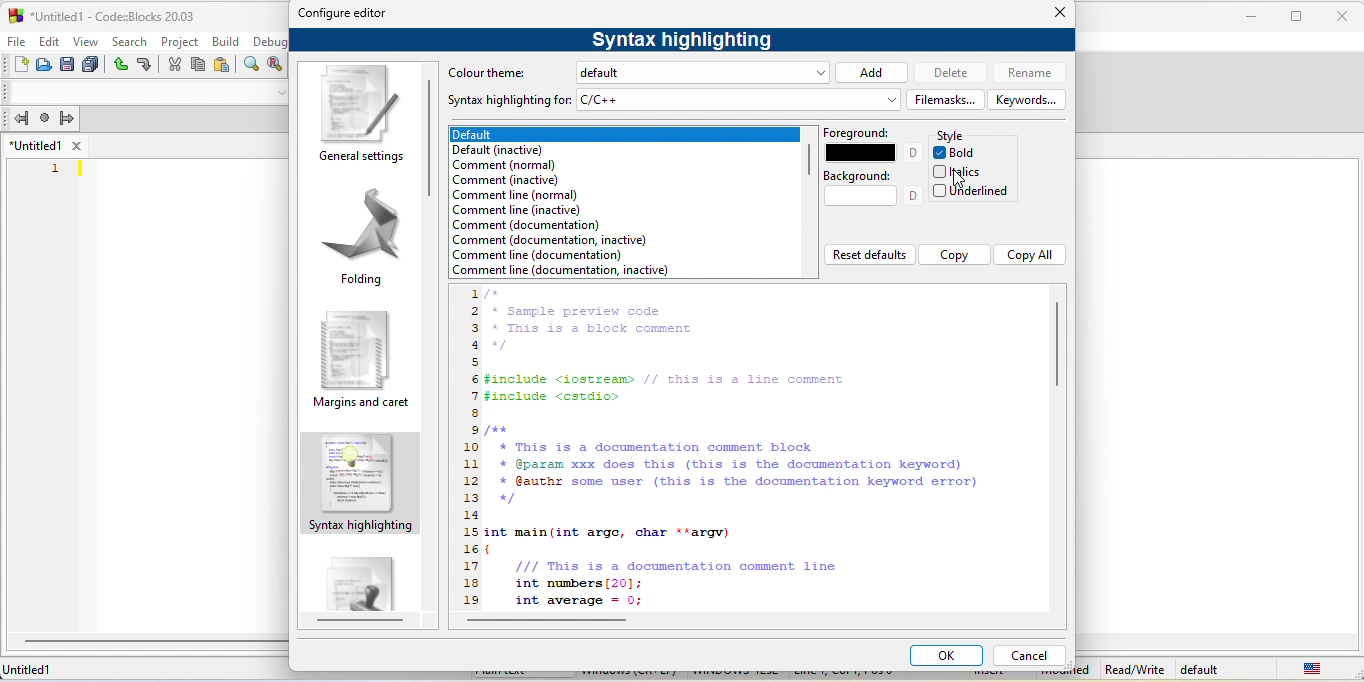 The height and width of the screenshot is (682, 1364). I want to click on rename, so click(1027, 73).